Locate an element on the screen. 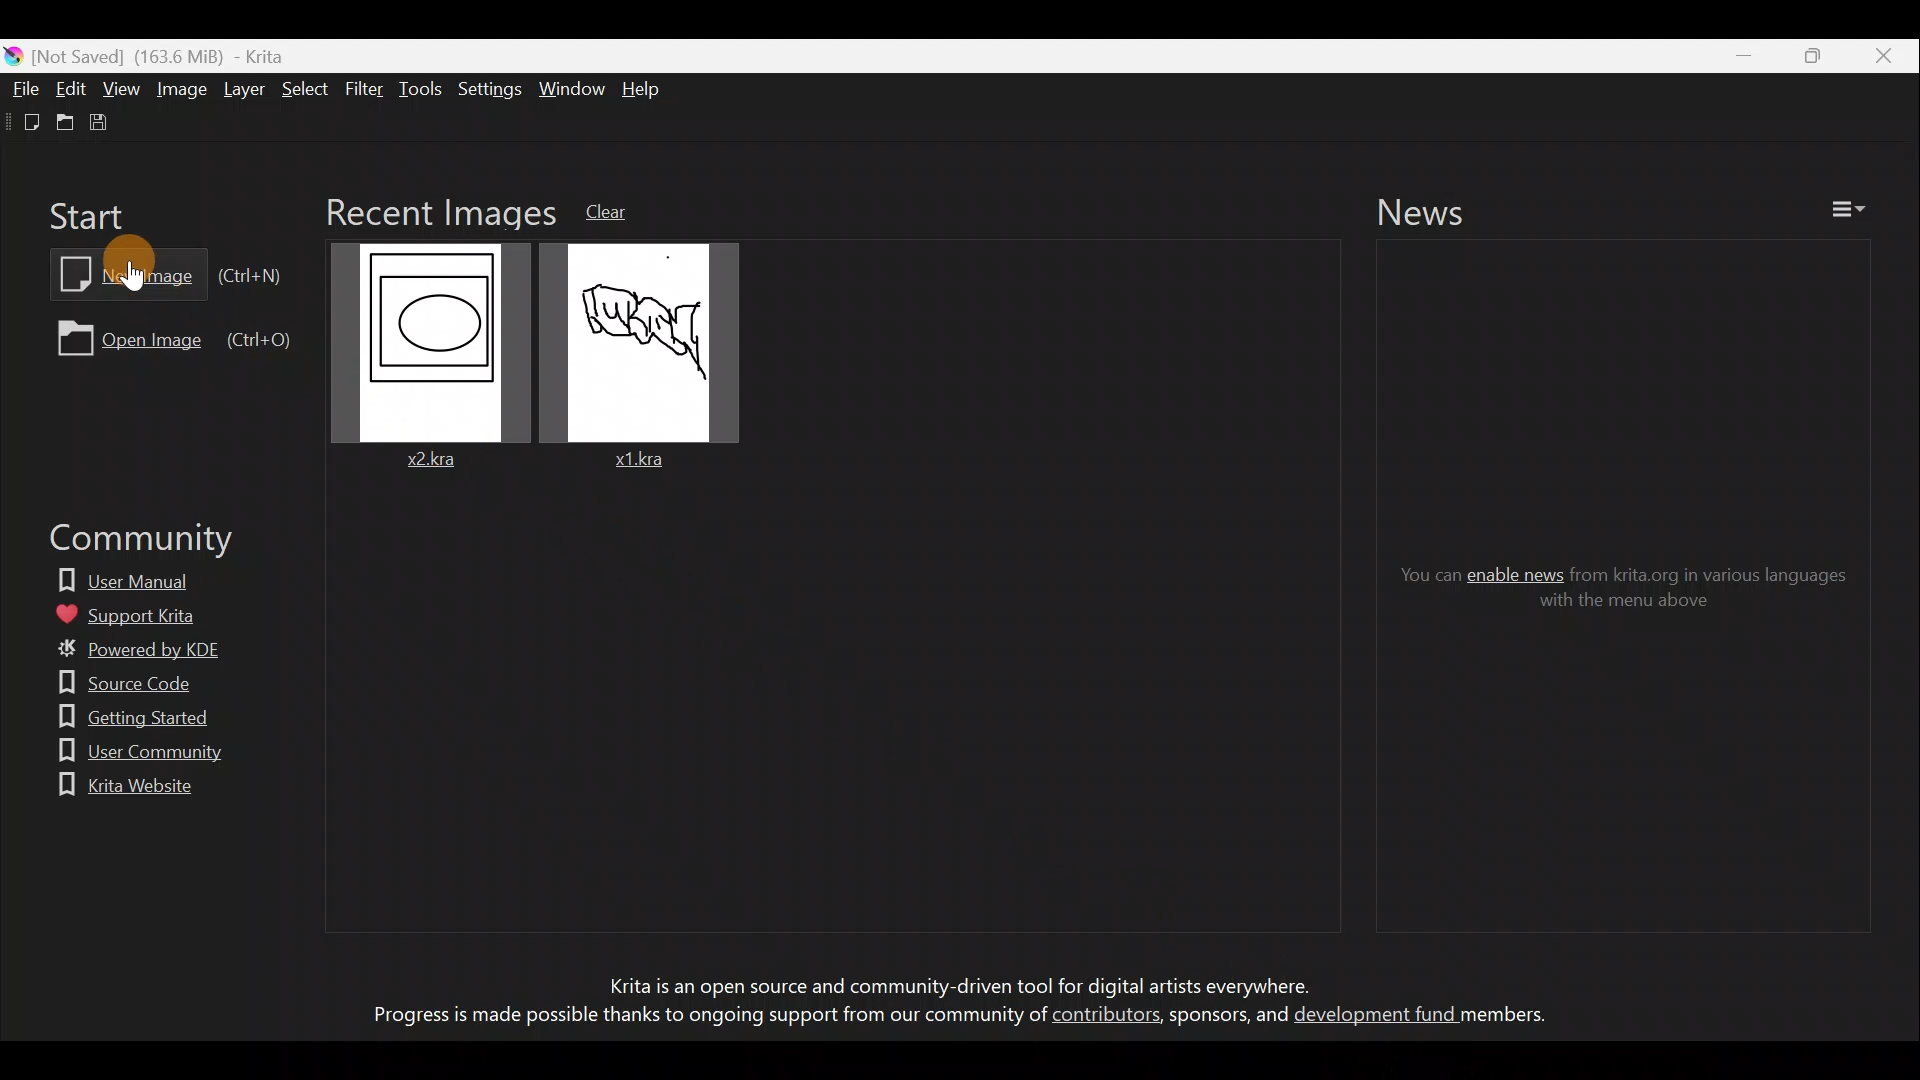  News options is located at coordinates (1856, 210).